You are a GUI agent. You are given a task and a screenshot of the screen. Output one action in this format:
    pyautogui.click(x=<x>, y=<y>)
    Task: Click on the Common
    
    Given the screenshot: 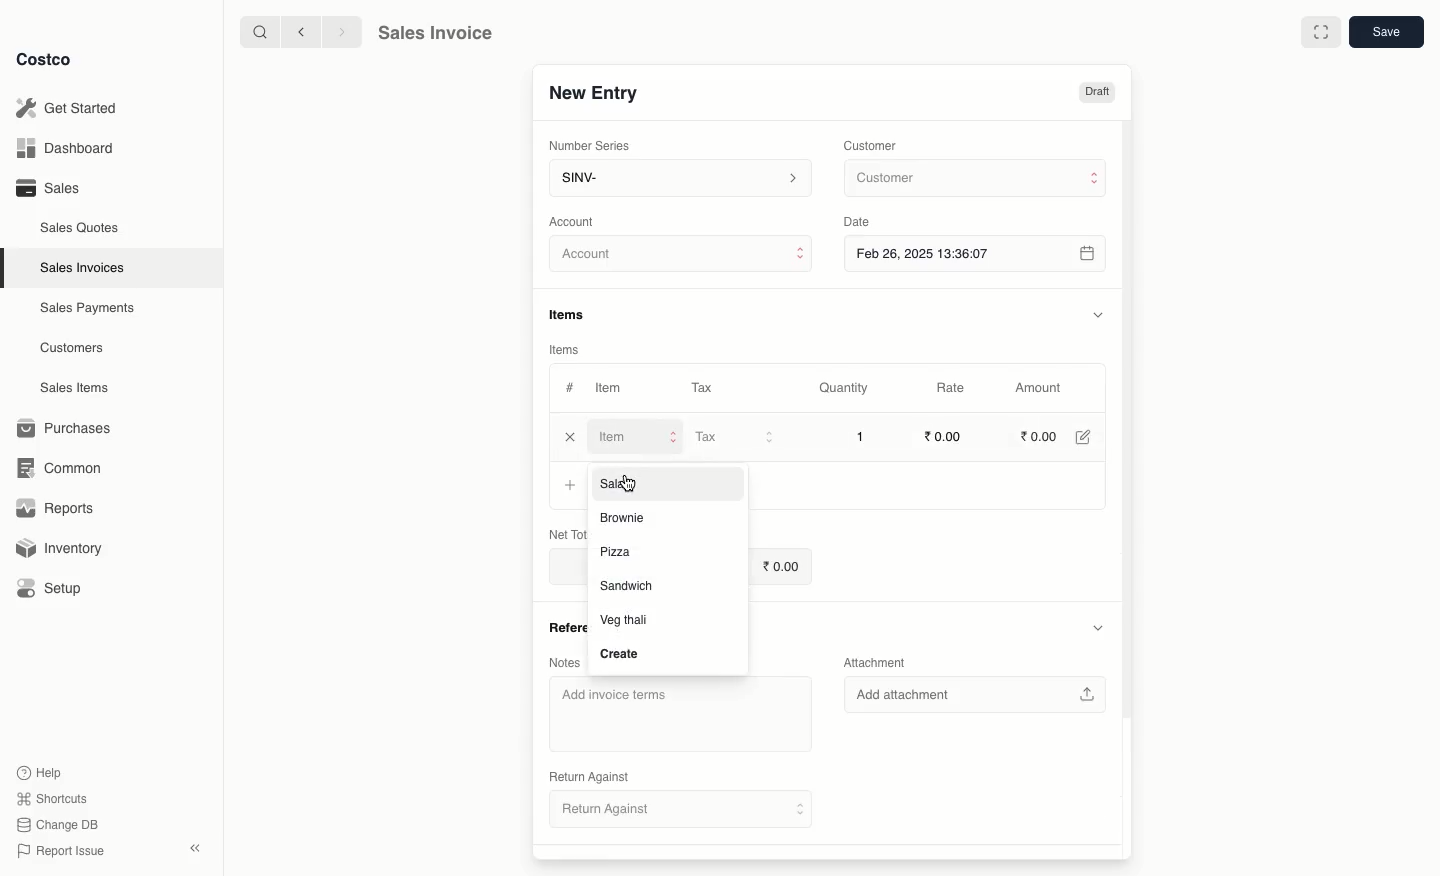 What is the action you would take?
    pyautogui.click(x=68, y=468)
    